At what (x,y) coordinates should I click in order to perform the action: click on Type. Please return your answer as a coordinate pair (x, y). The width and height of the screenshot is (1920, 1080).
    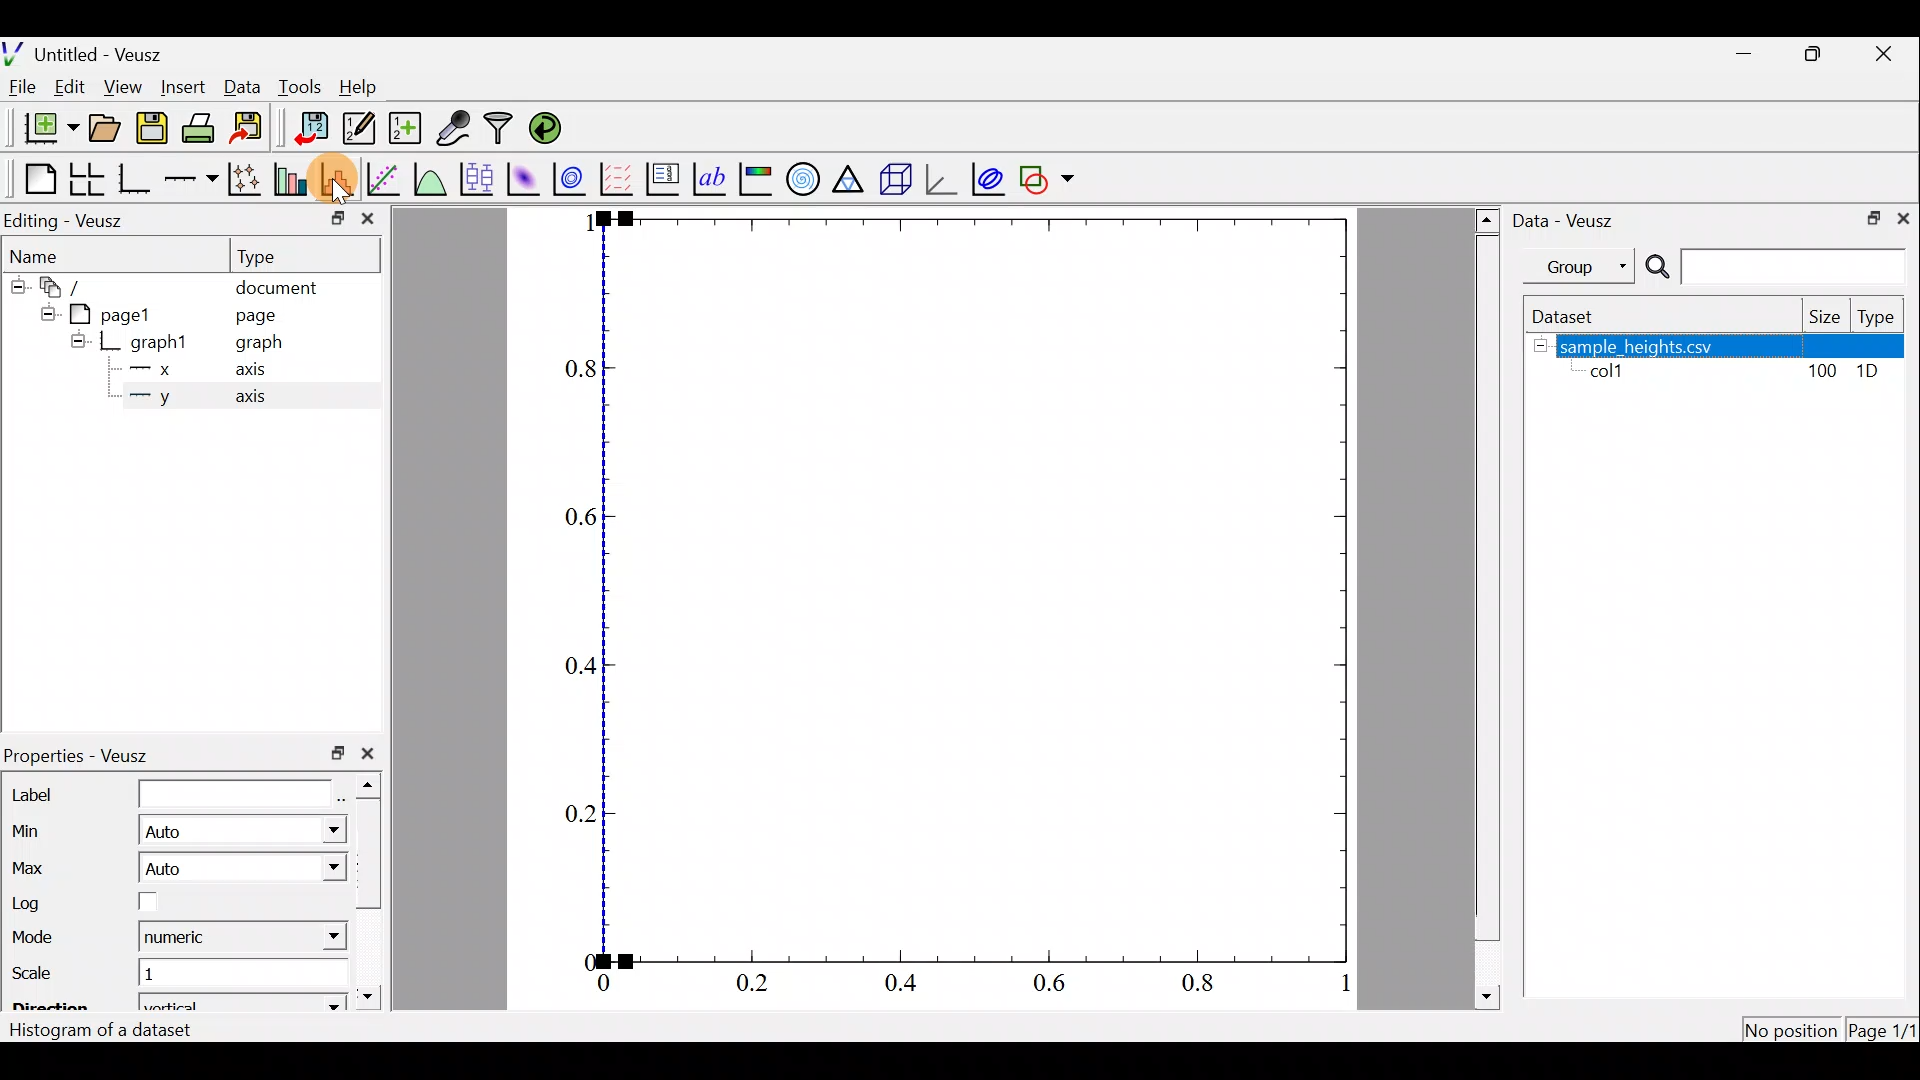
    Looking at the image, I should click on (1880, 316).